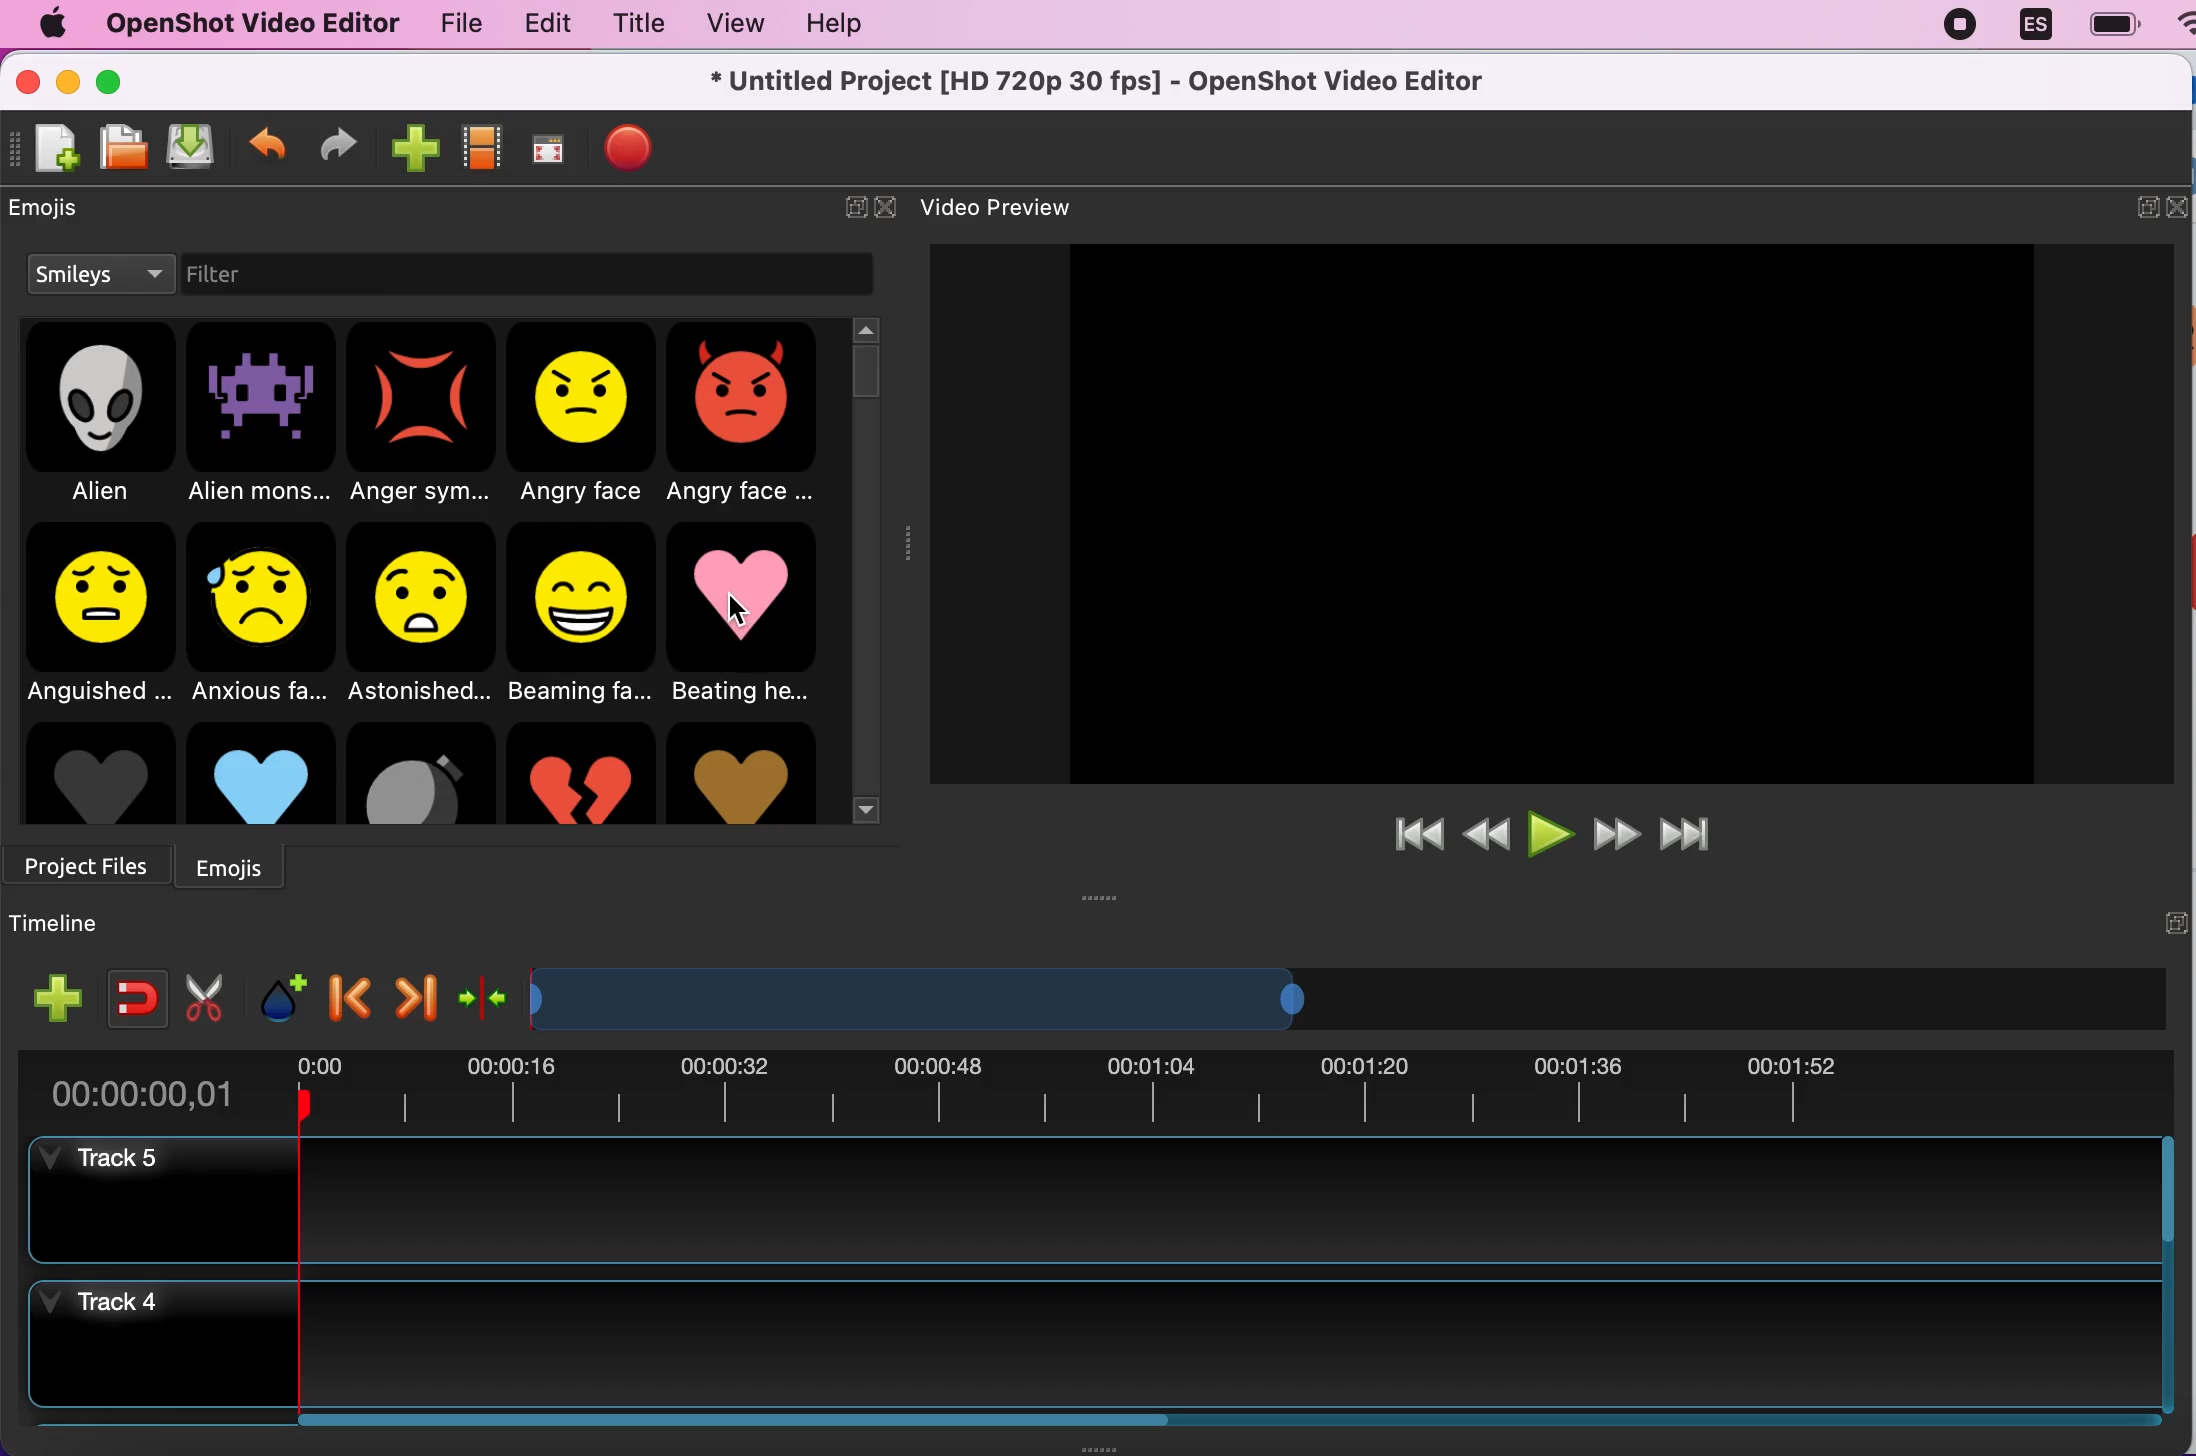  Describe the element at coordinates (1091, 1344) in the screenshot. I see `track 4` at that location.